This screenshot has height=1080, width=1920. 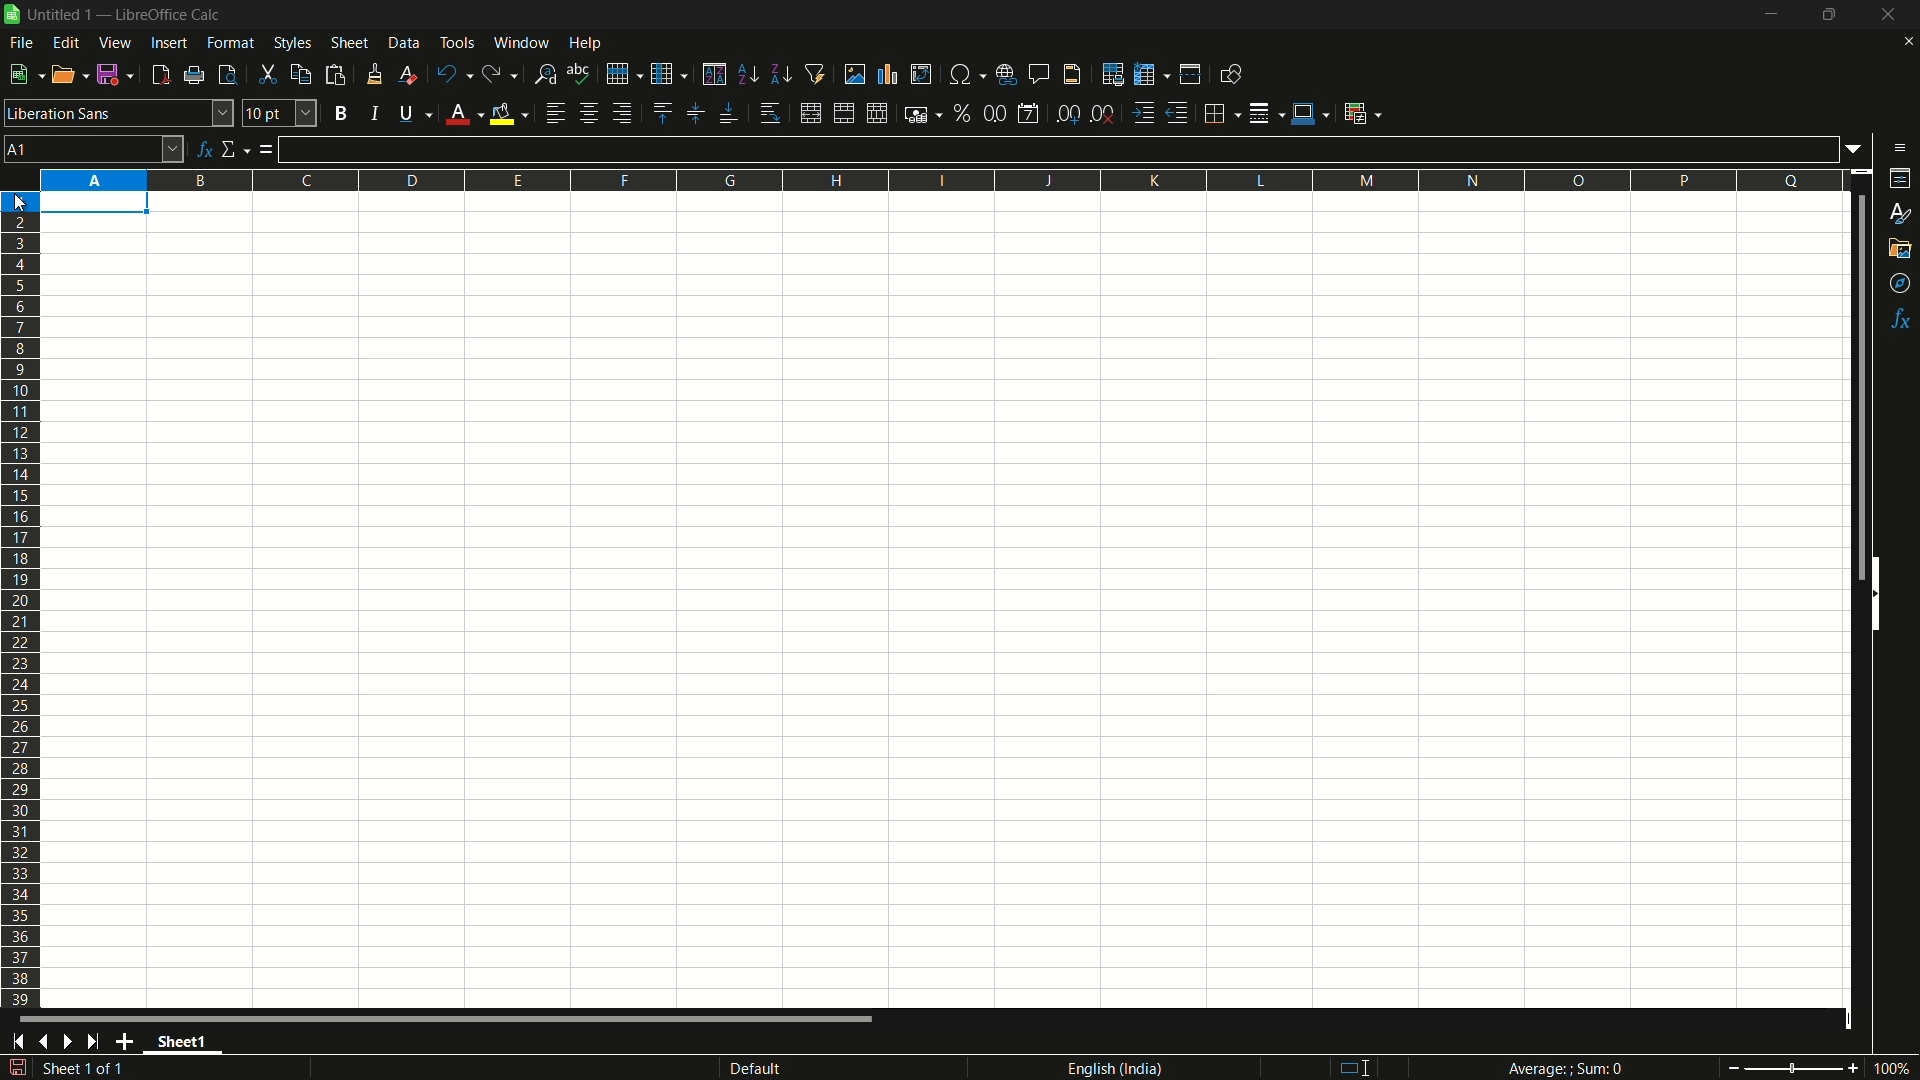 What do you see at coordinates (1268, 111) in the screenshot?
I see `border style` at bounding box center [1268, 111].